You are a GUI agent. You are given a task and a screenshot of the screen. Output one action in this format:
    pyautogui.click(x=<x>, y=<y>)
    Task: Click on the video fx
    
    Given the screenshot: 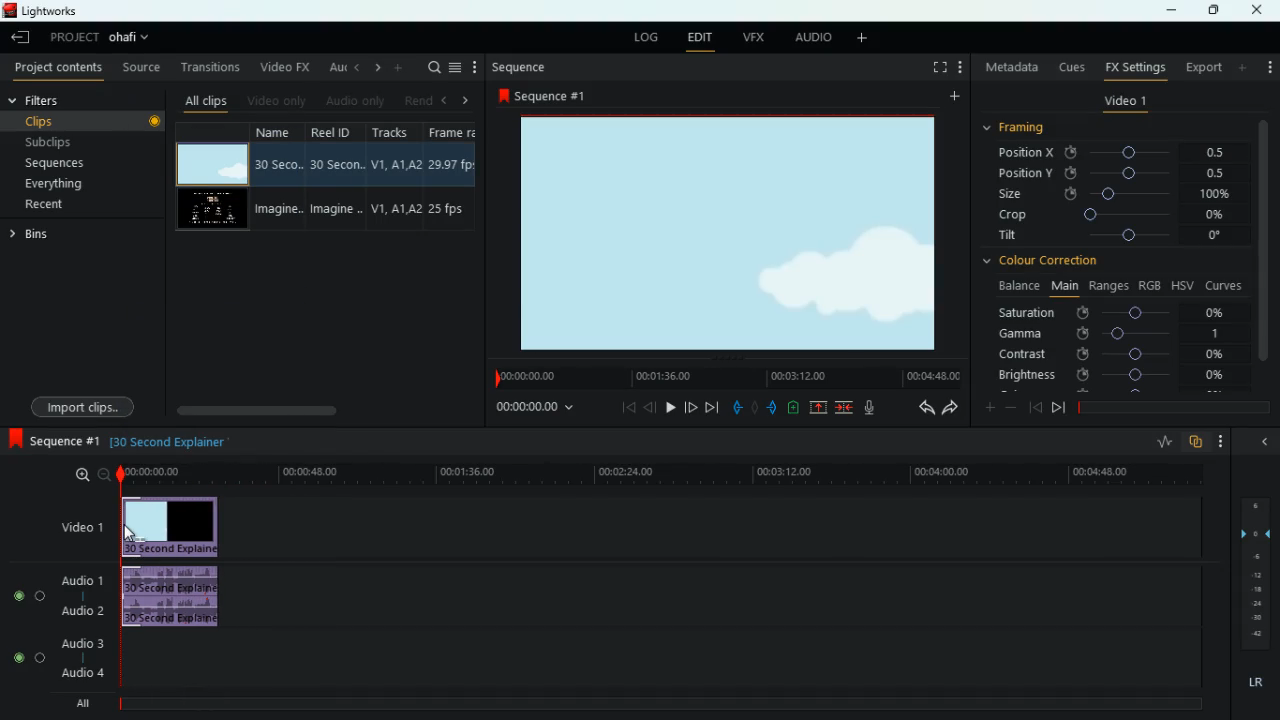 What is the action you would take?
    pyautogui.click(x=286, y=68)
    